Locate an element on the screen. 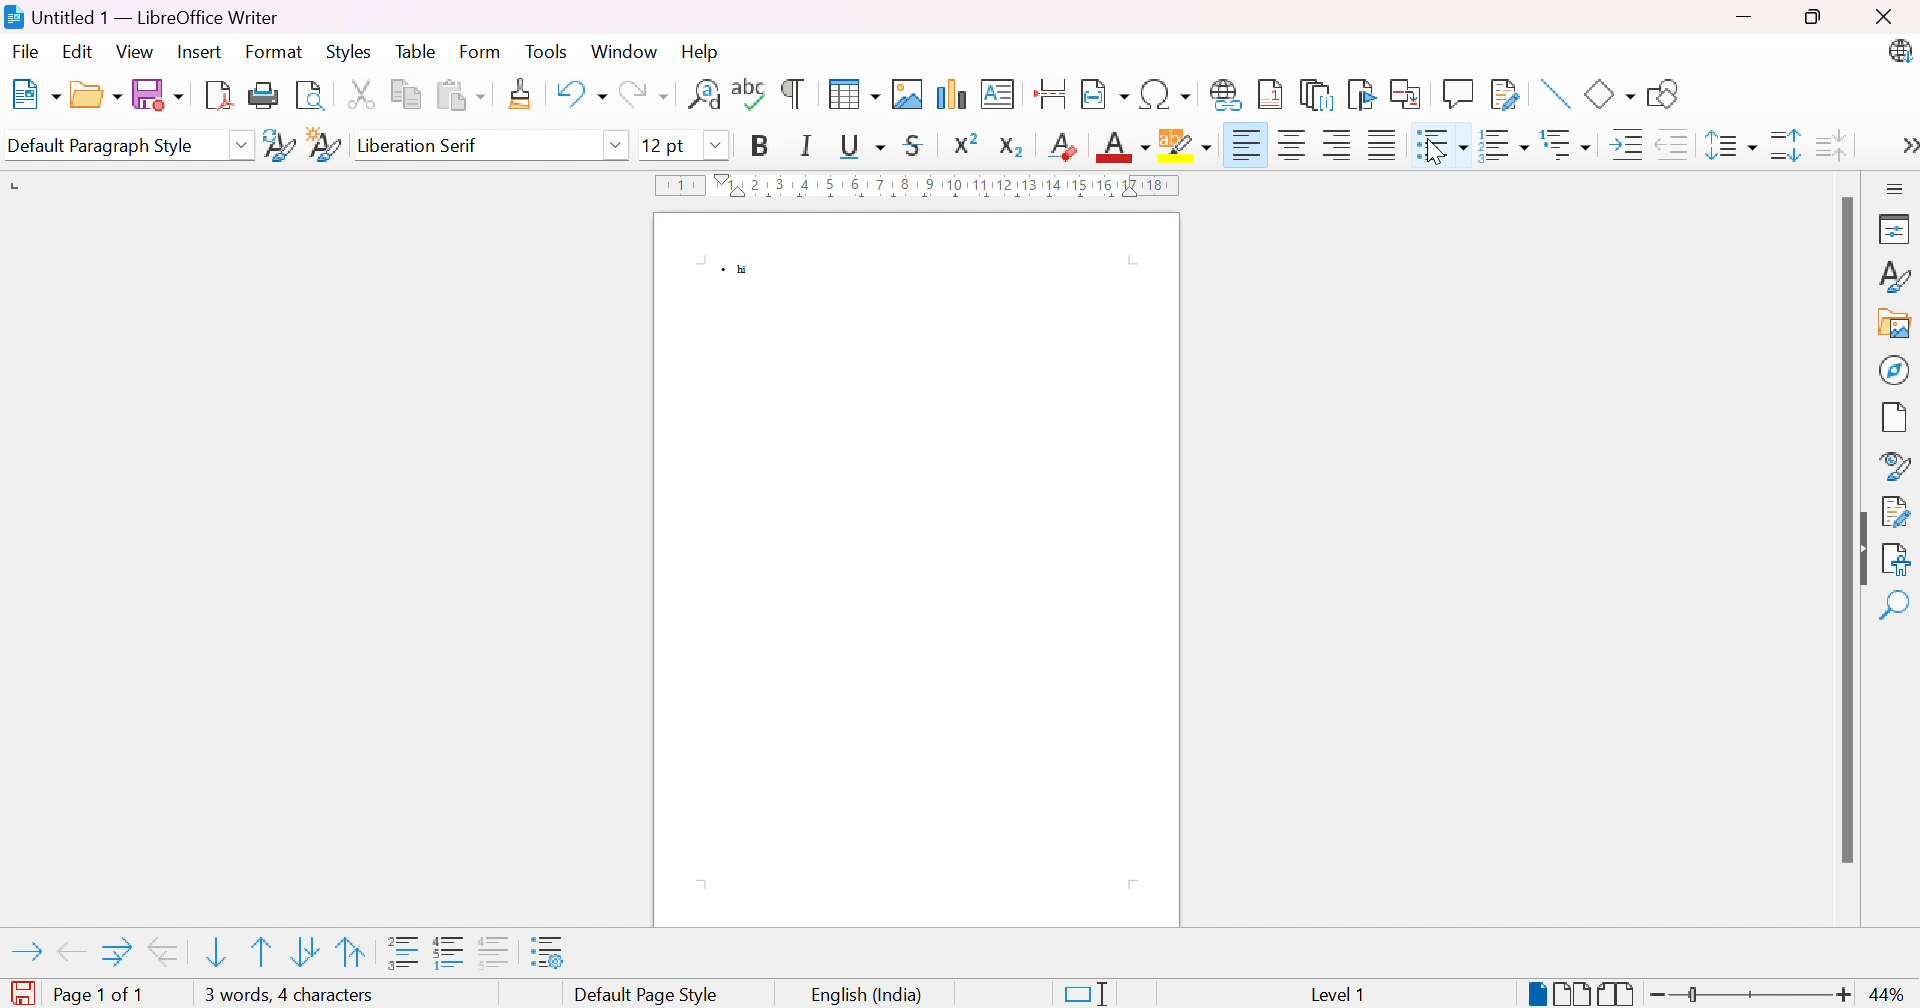  Italic is located at coordinates (803, 148).